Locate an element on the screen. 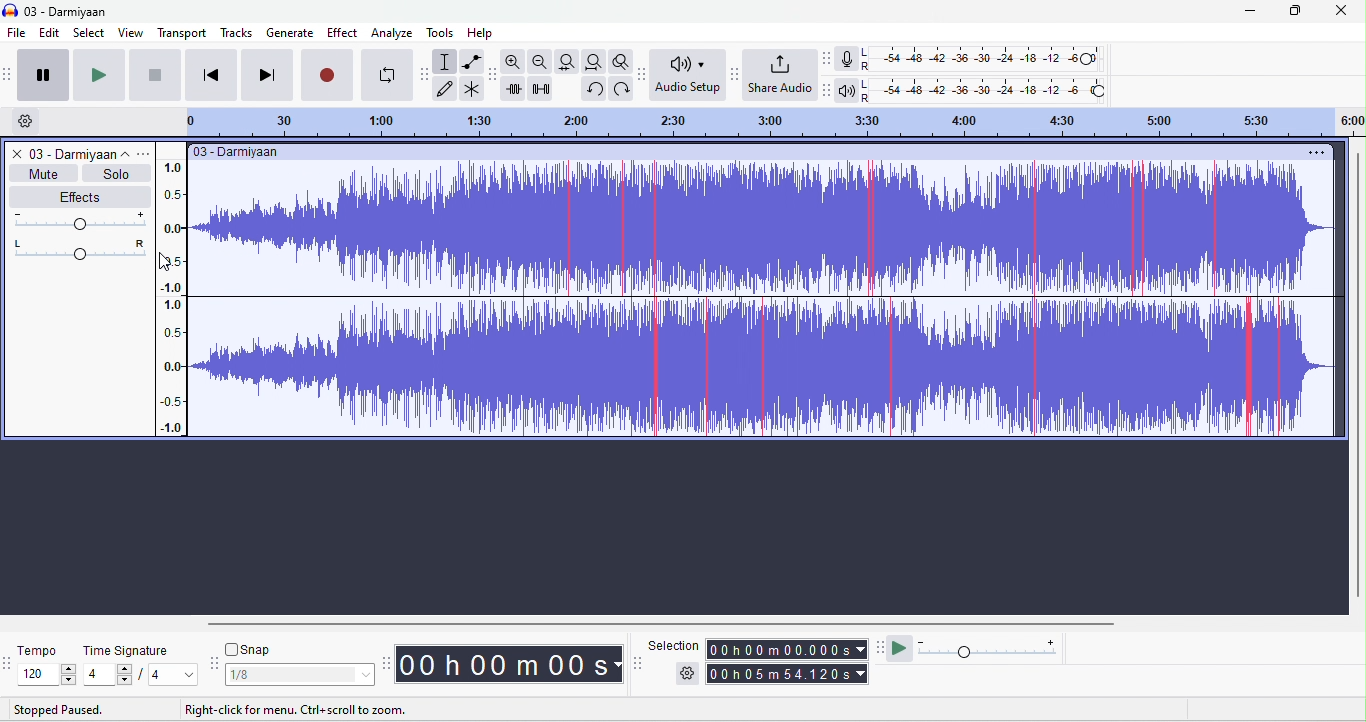 This screenshot has height=722, width=1366. select time signature is located at coordinates (141, 676).